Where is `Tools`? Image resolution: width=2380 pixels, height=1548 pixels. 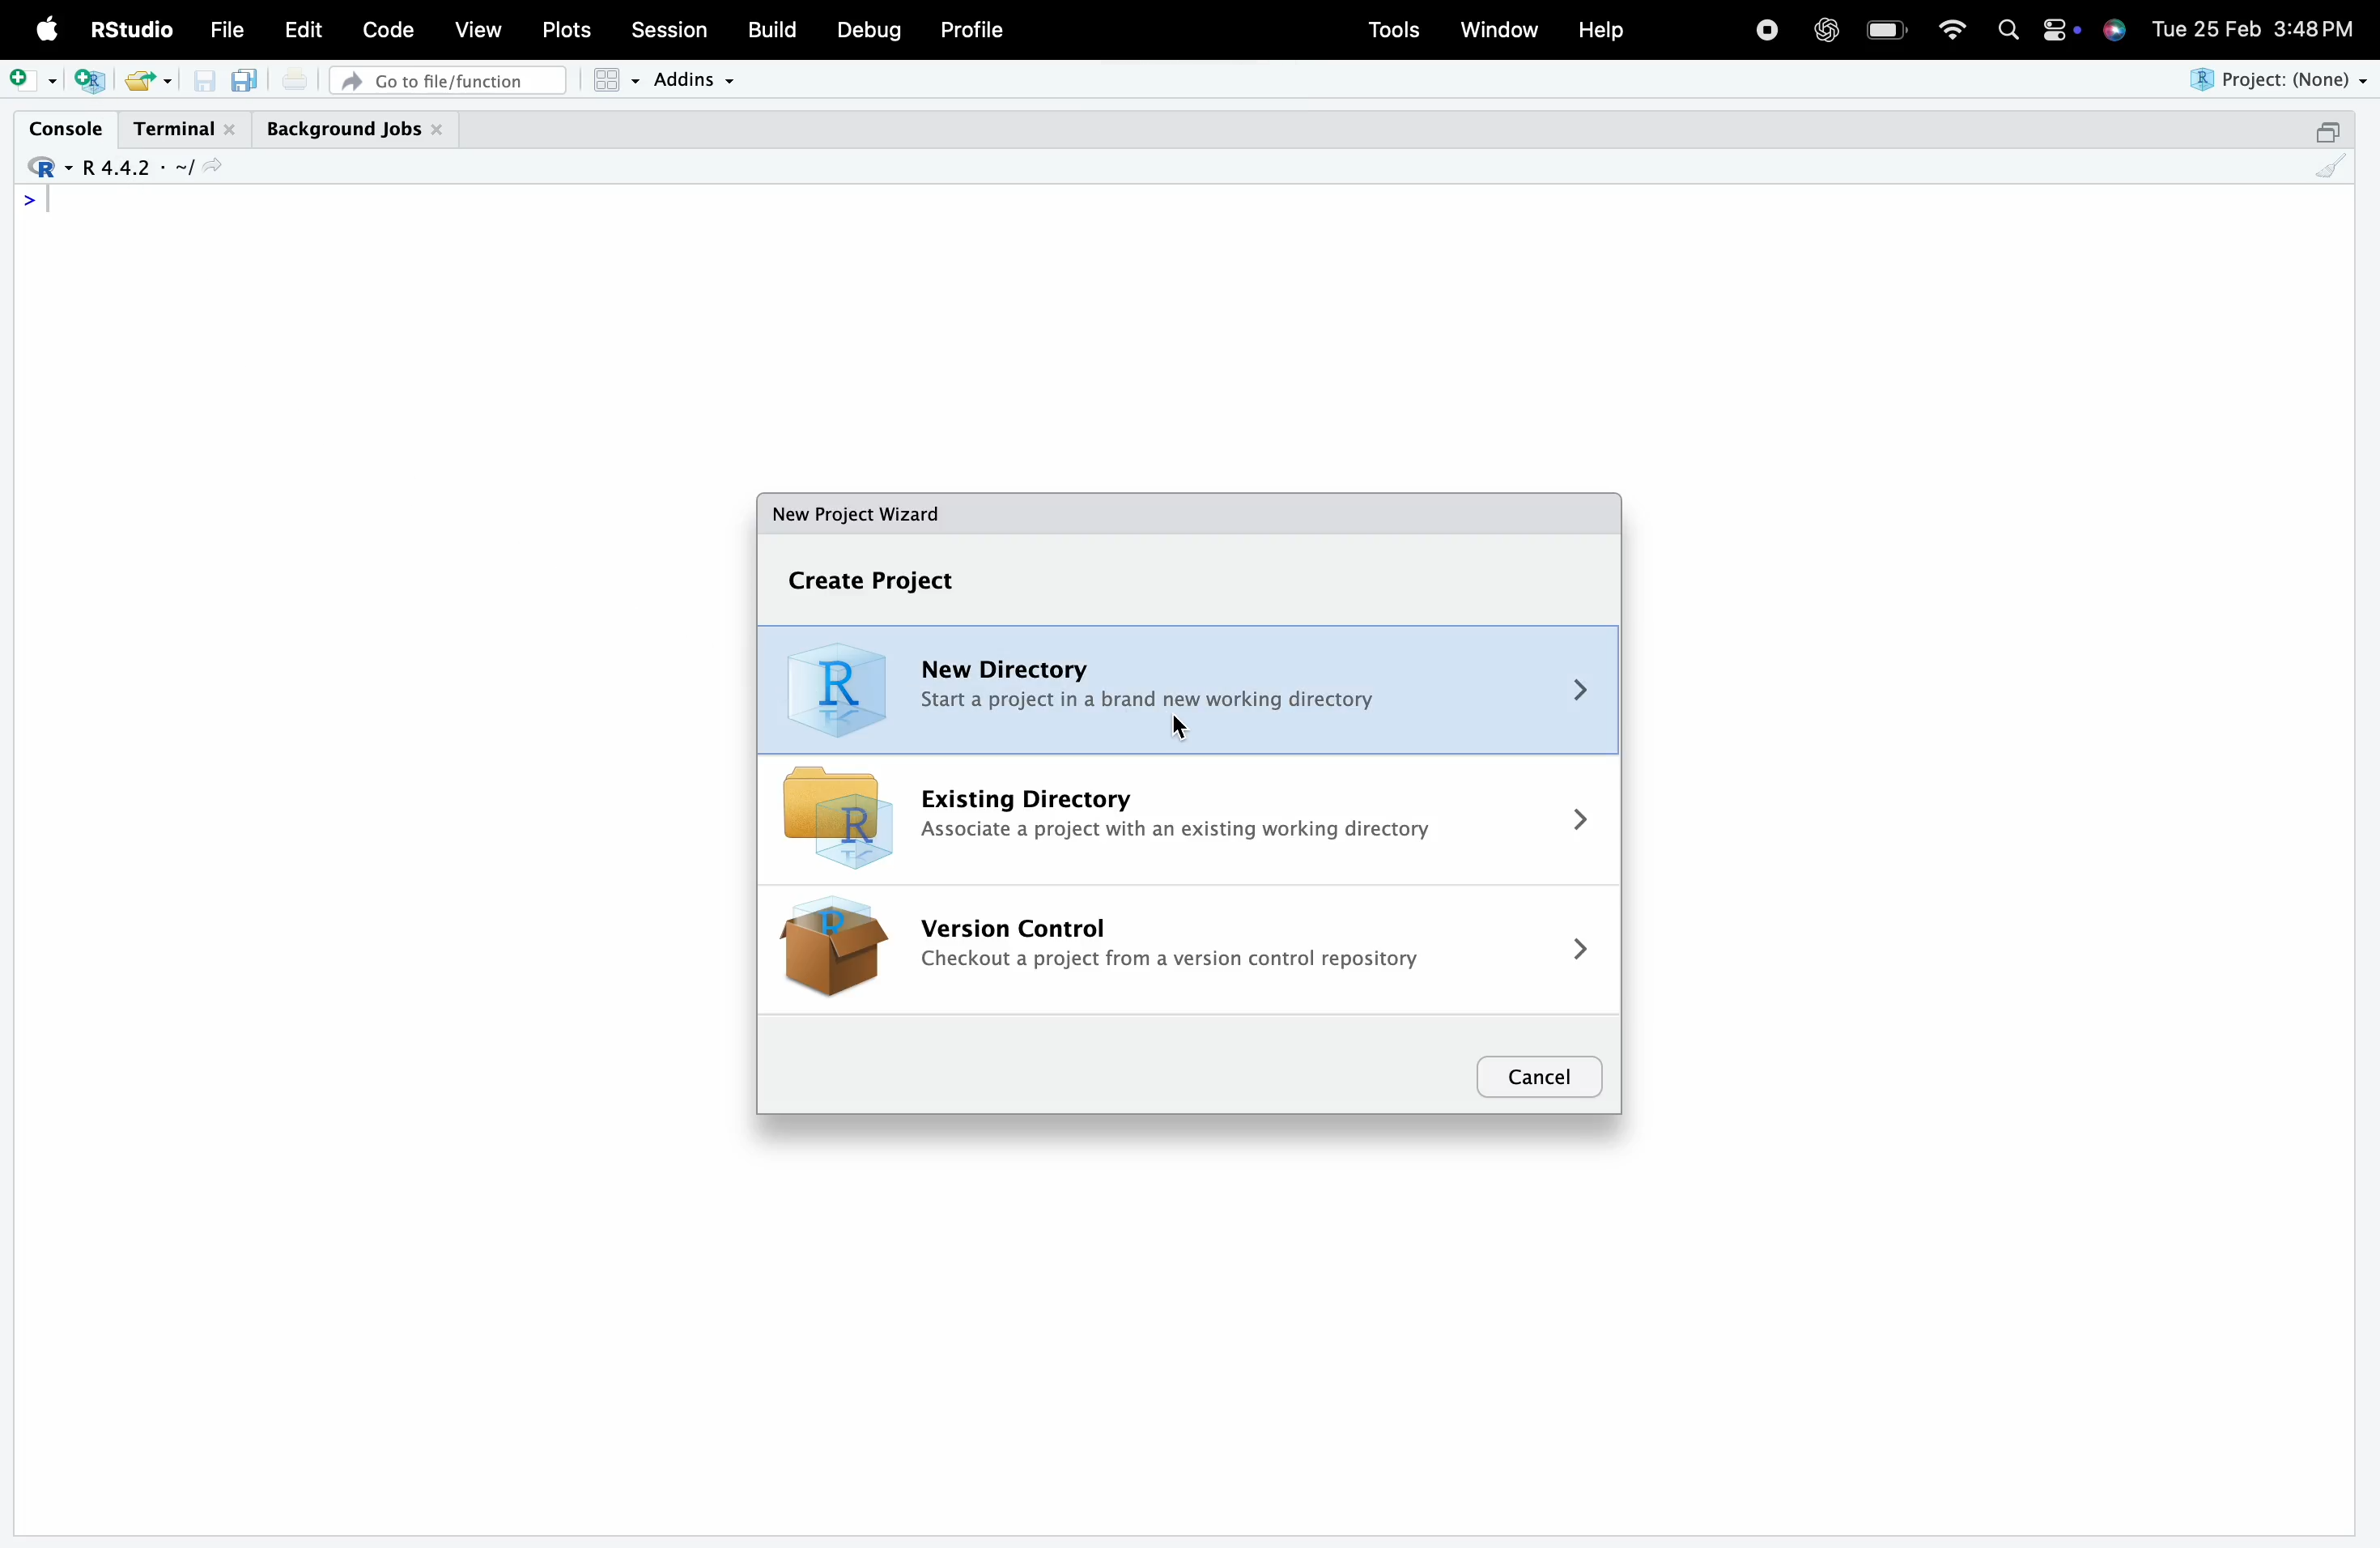
Tools is located at coordinates (1394, 30).